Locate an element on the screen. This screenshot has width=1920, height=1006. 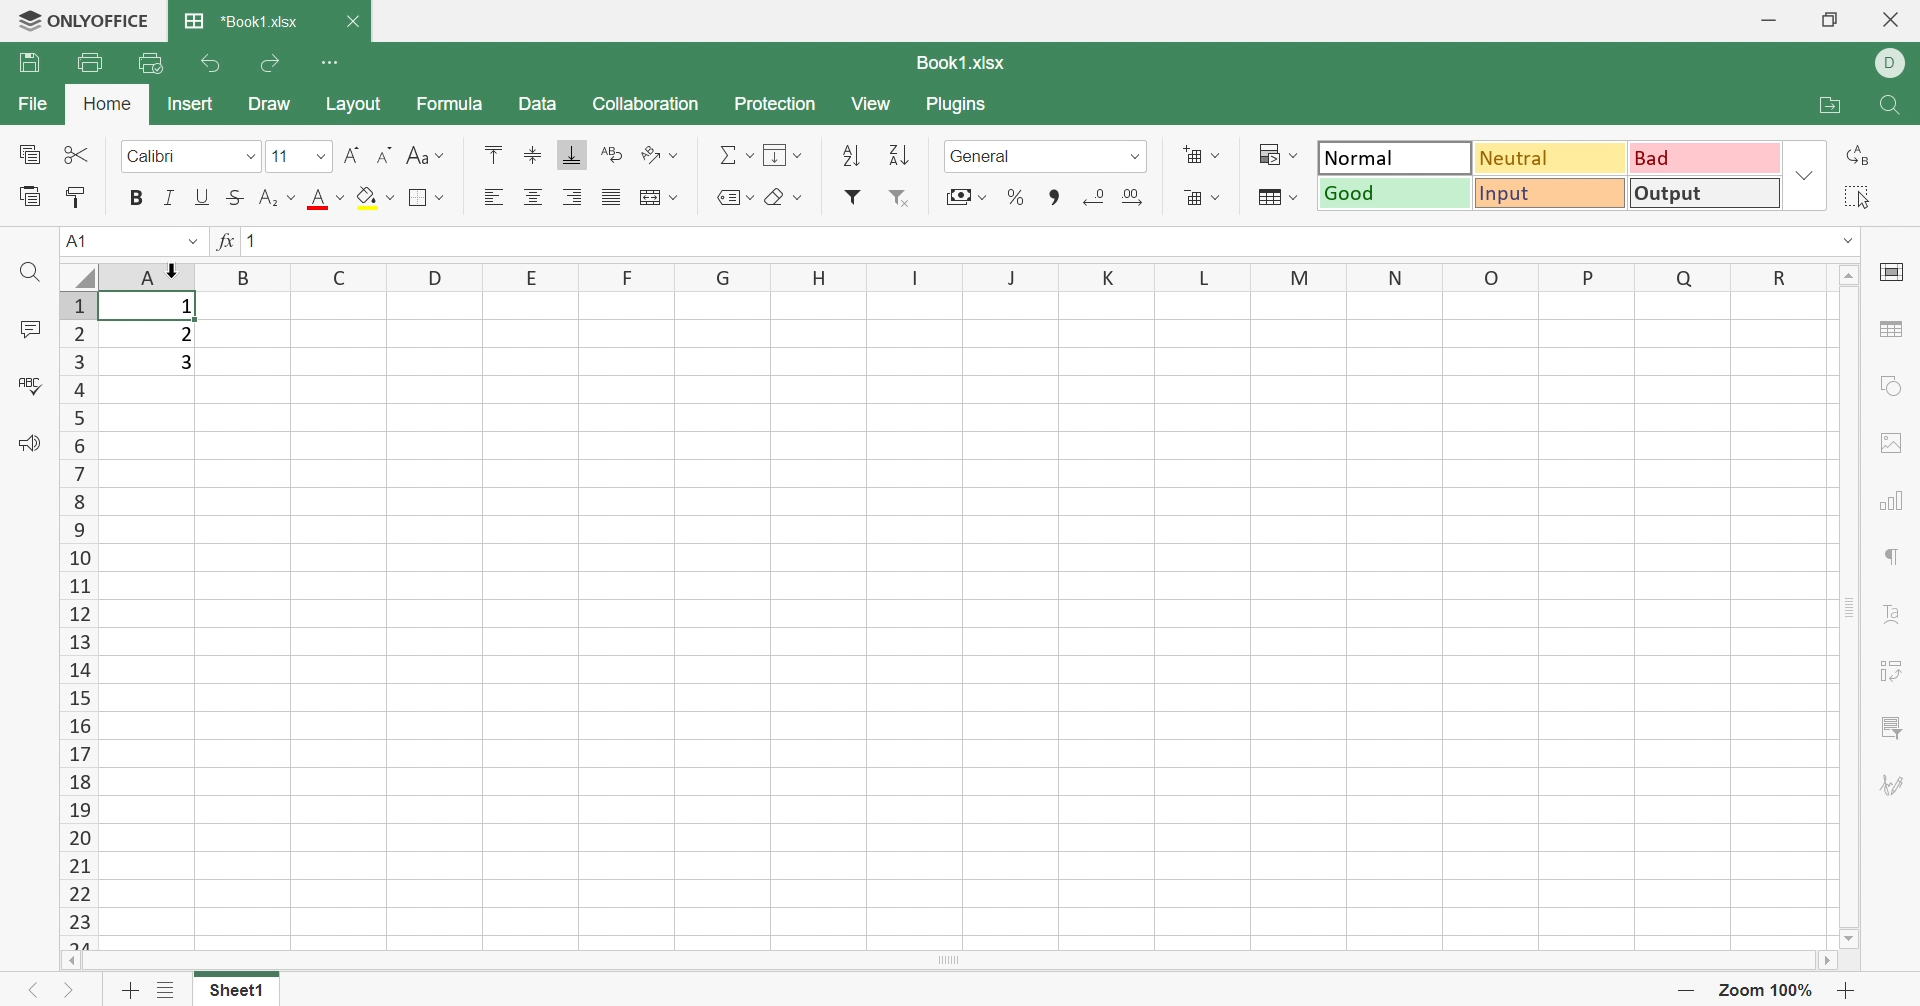
Sort descending is located at coordinates (898, 155).